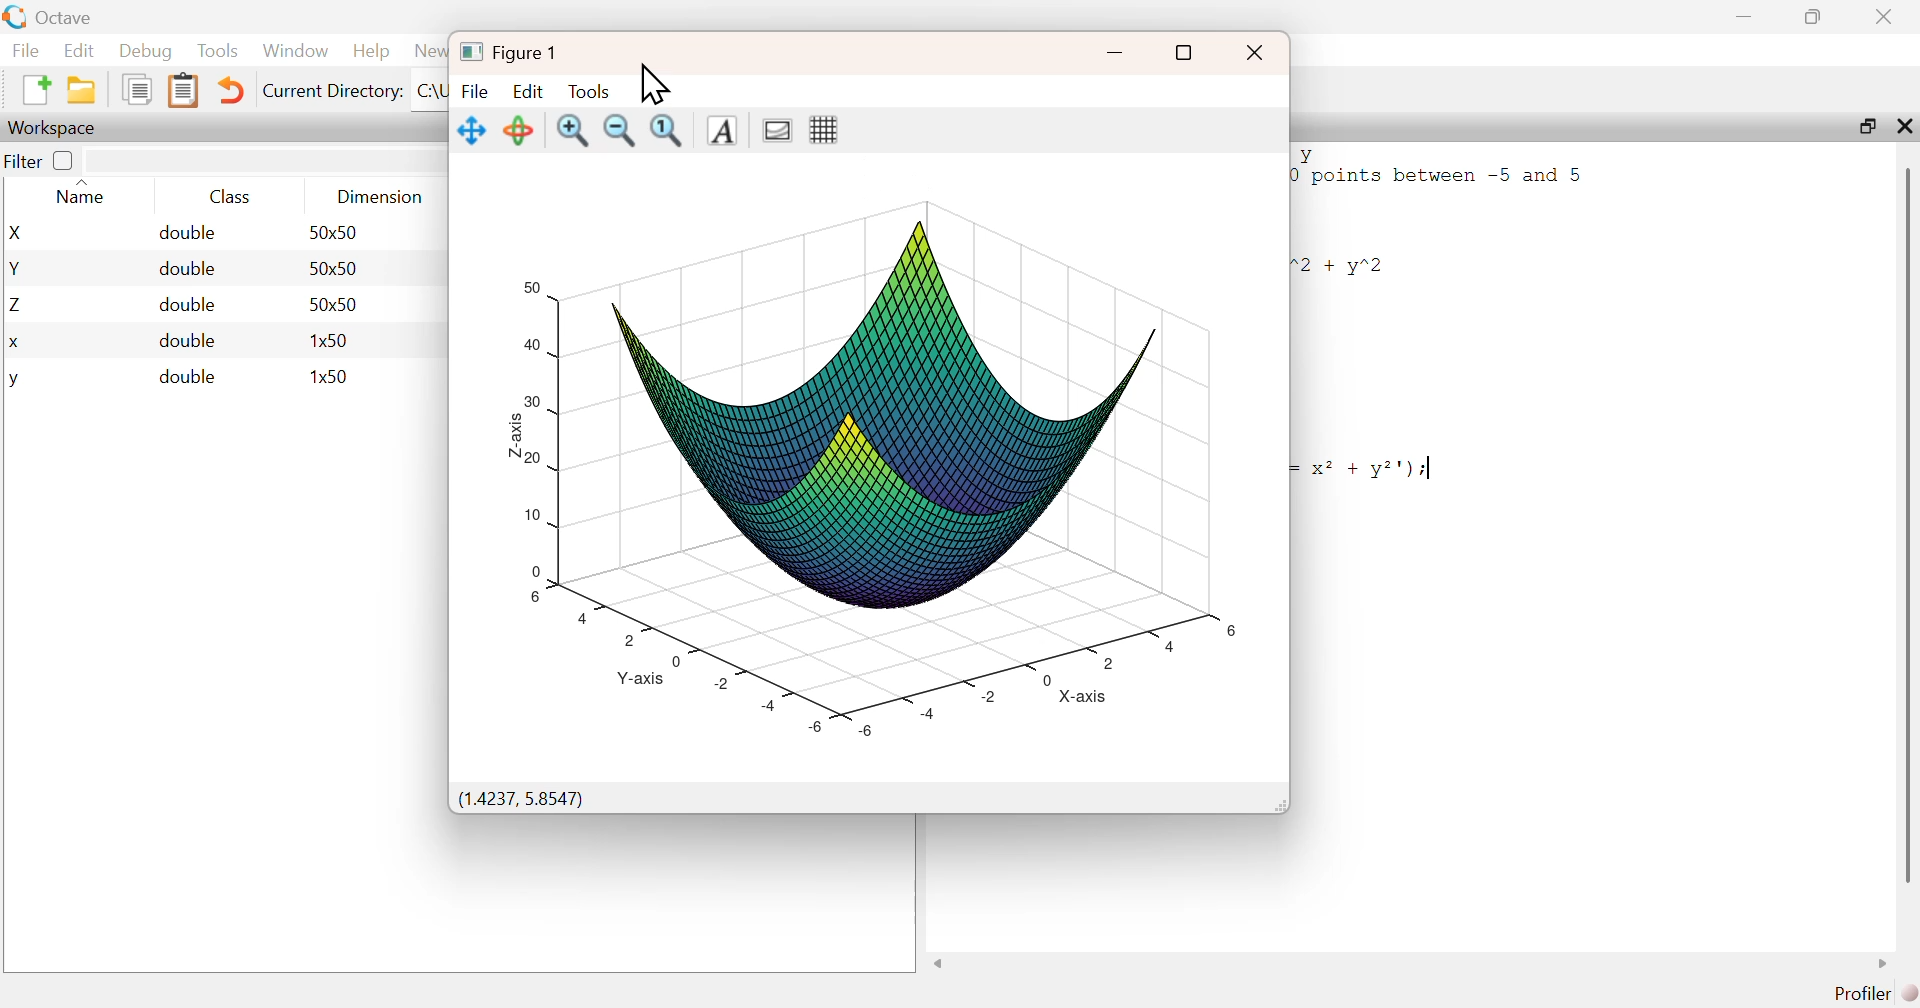 This screenshot has height=1008, width=1920. What do you see at coordinates (182, 92) in the screenshot?
I see `Clipboard` at bounding box center [182, 92].